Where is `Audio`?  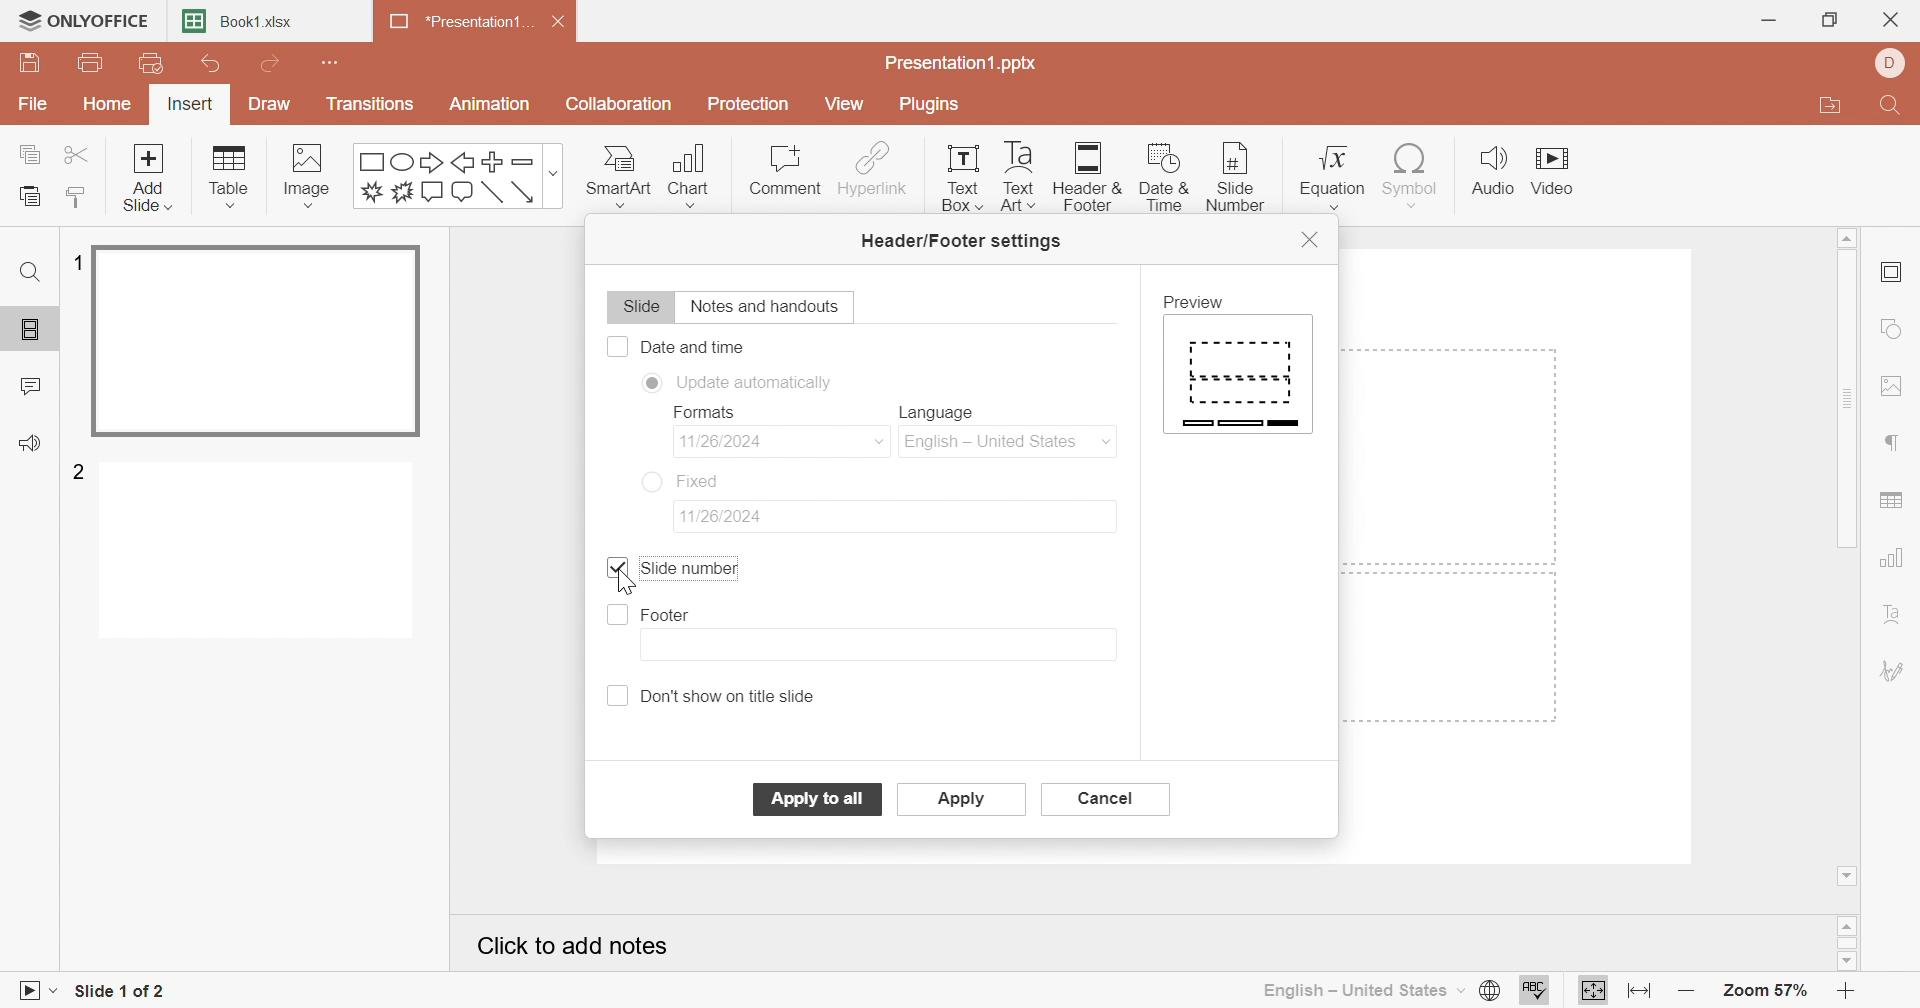 Audio is located at coordinates (1493, 171).